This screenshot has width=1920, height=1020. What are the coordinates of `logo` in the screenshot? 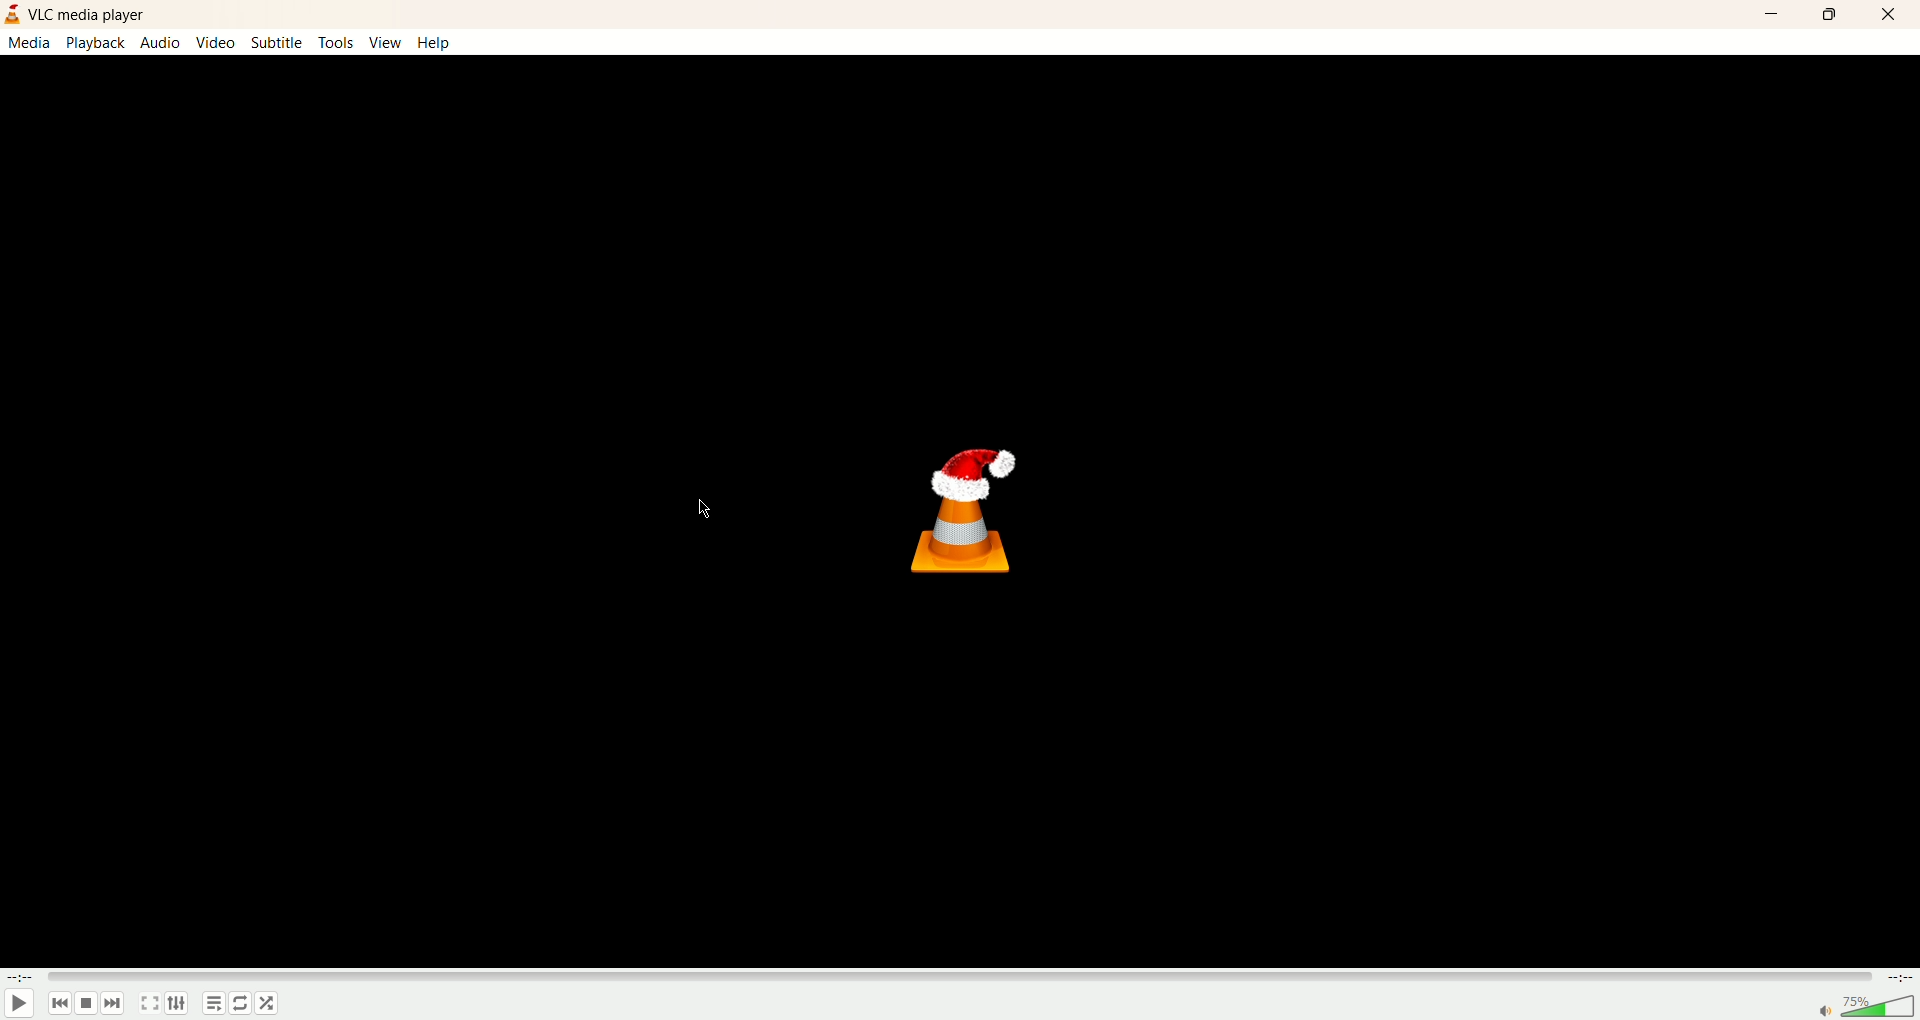 It's located at (12, 13).